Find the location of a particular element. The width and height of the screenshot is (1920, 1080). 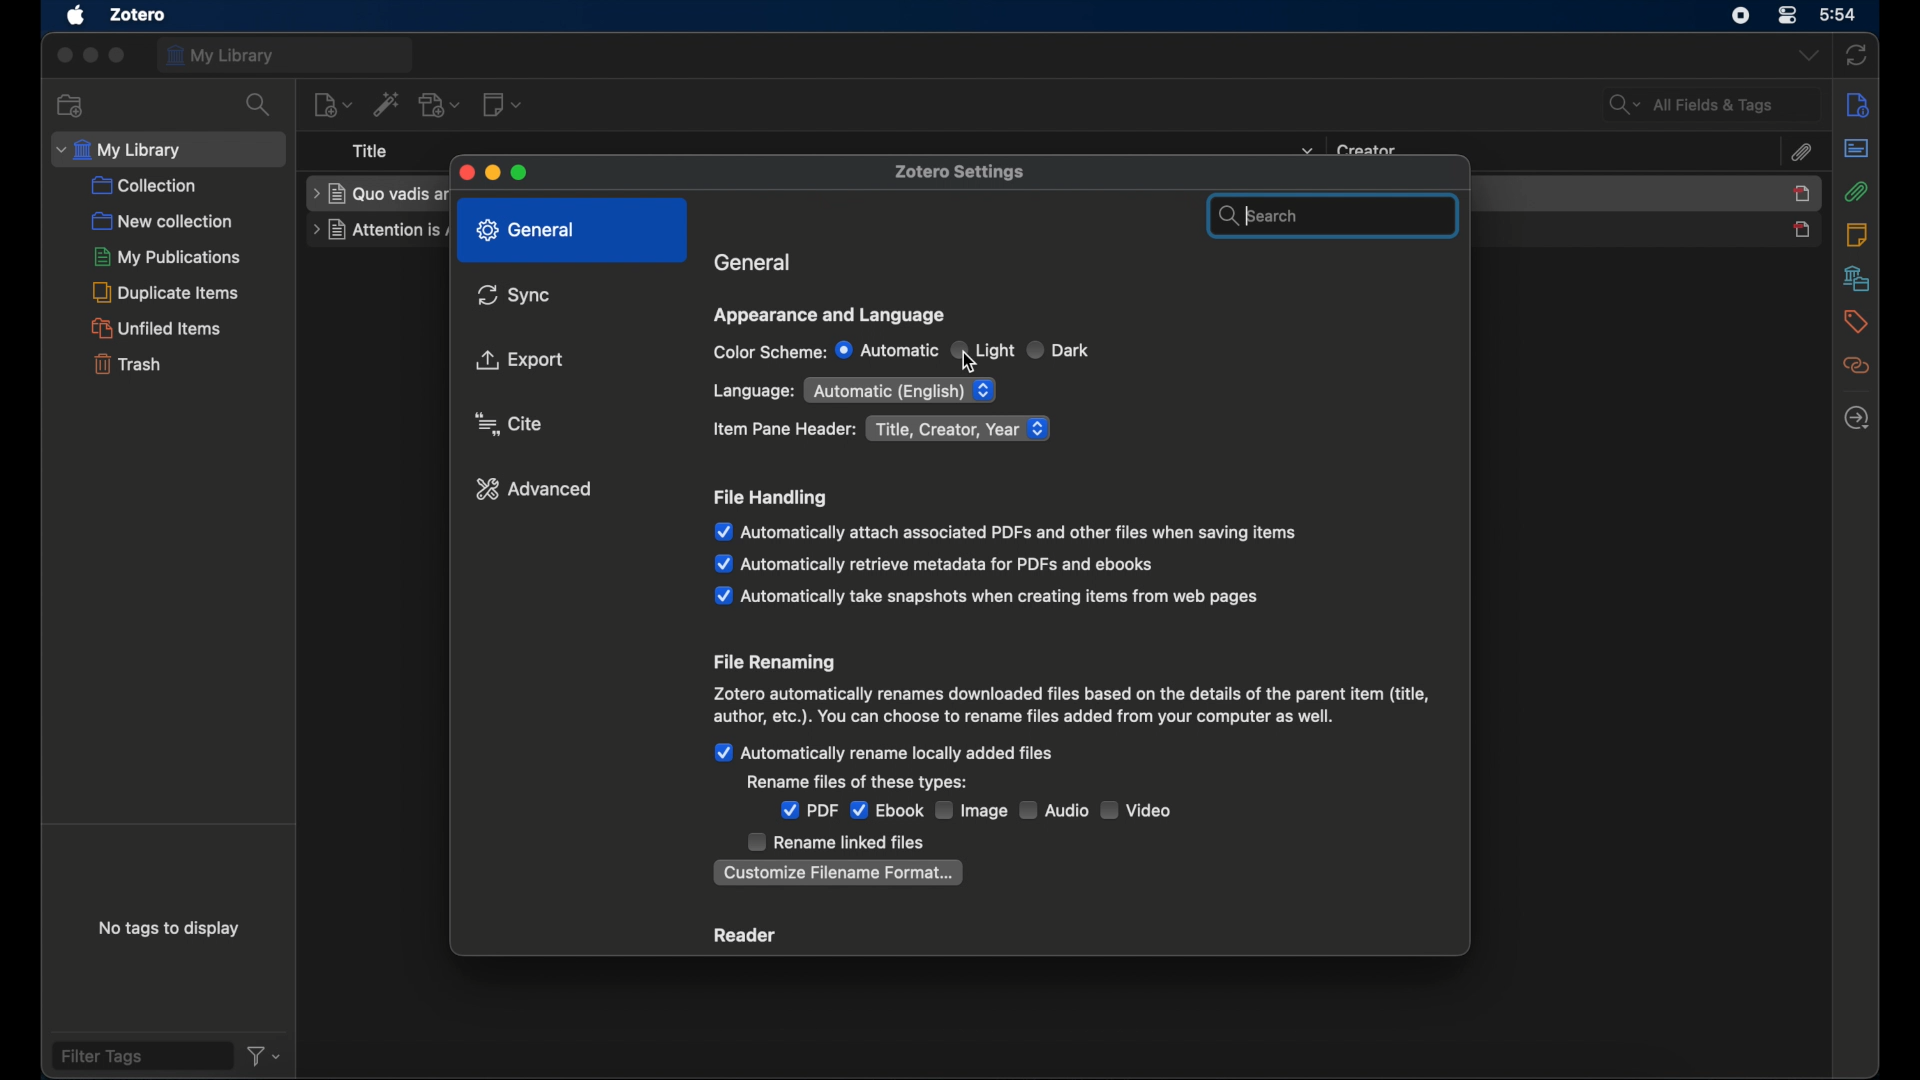

new note is located at coordinates (503, 104).